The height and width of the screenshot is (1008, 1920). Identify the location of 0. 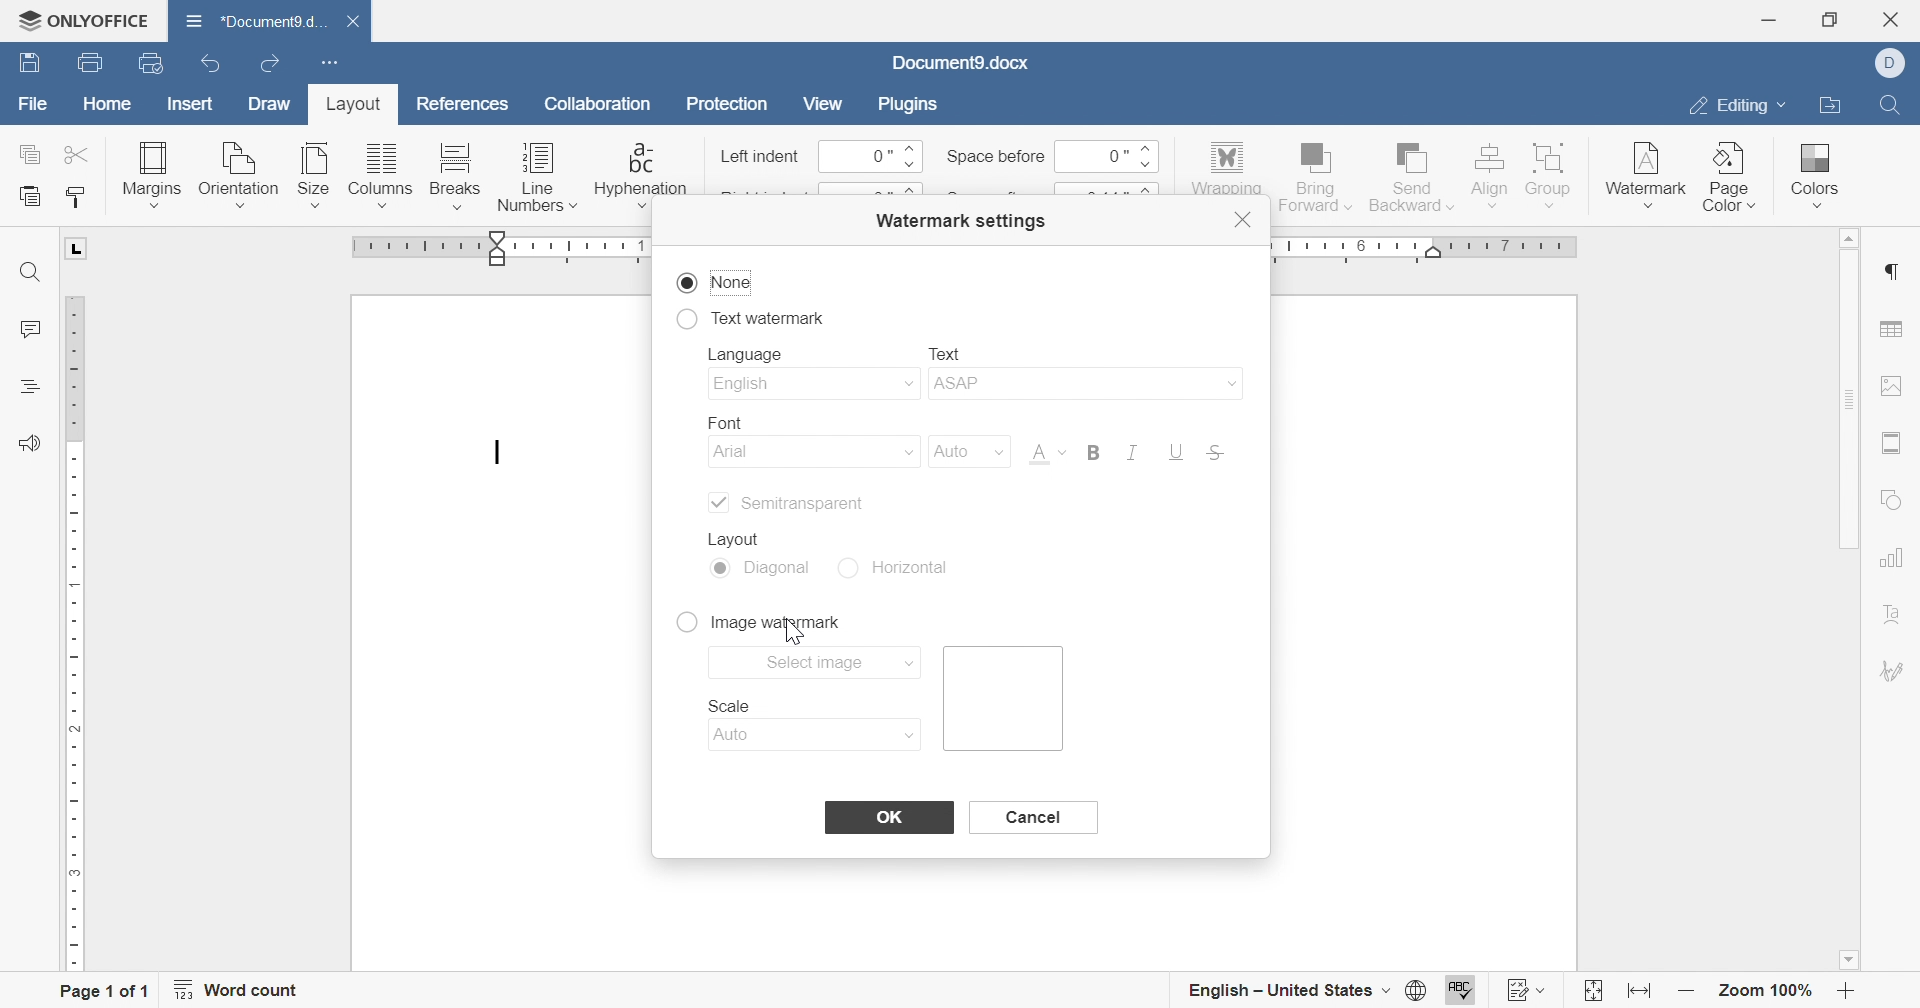
(871, 157).